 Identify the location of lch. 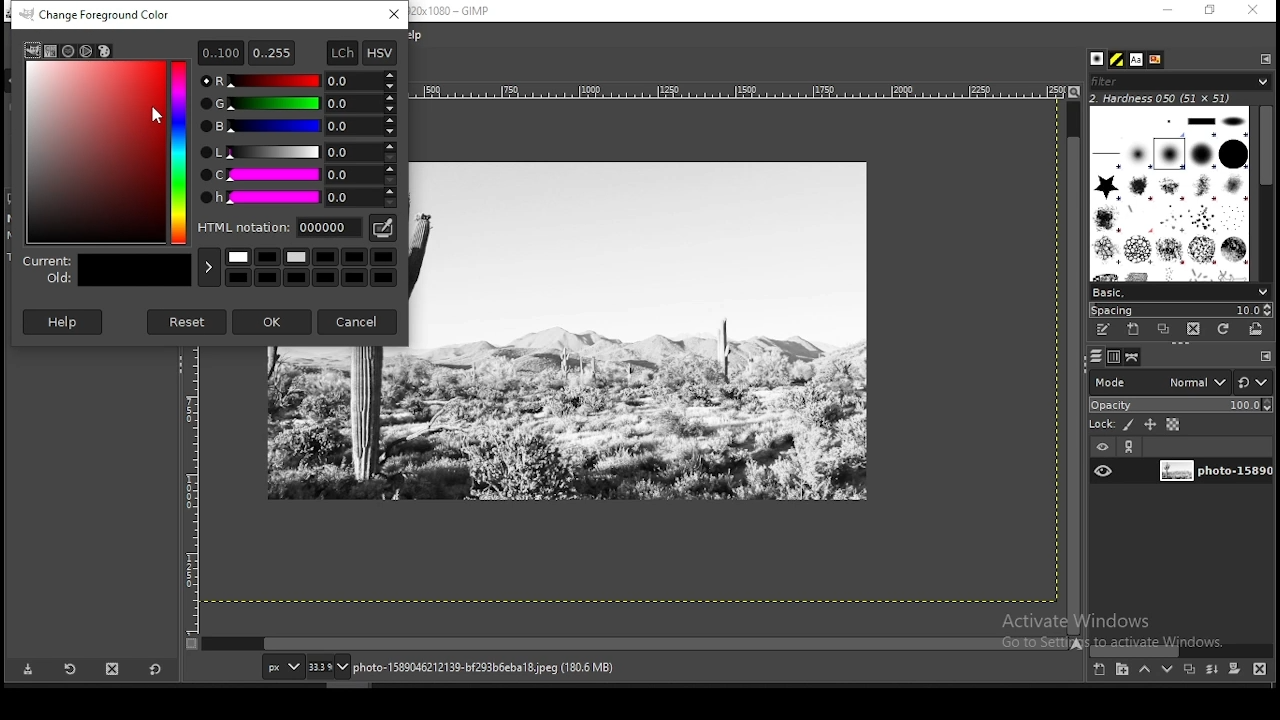
(343, 51).